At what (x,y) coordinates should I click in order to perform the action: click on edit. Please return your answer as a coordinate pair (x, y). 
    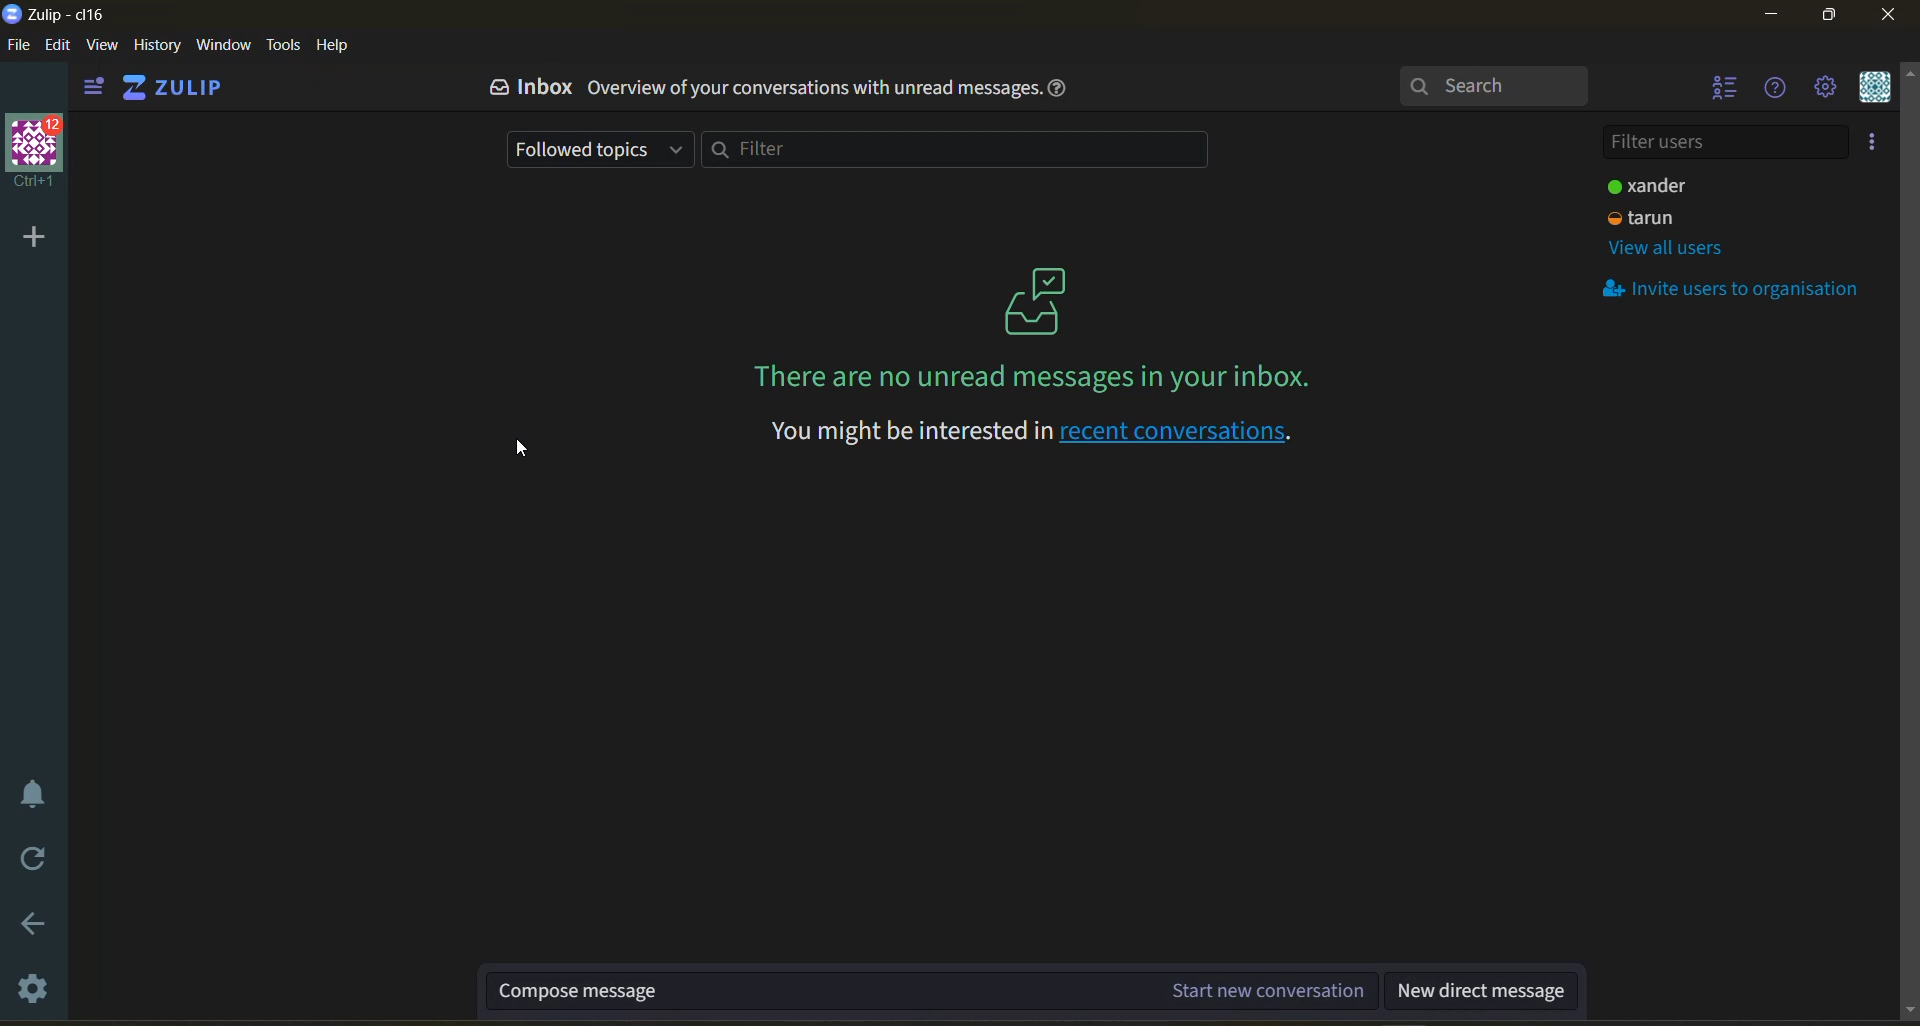
    Looking at the image, I should click on (57, 47).